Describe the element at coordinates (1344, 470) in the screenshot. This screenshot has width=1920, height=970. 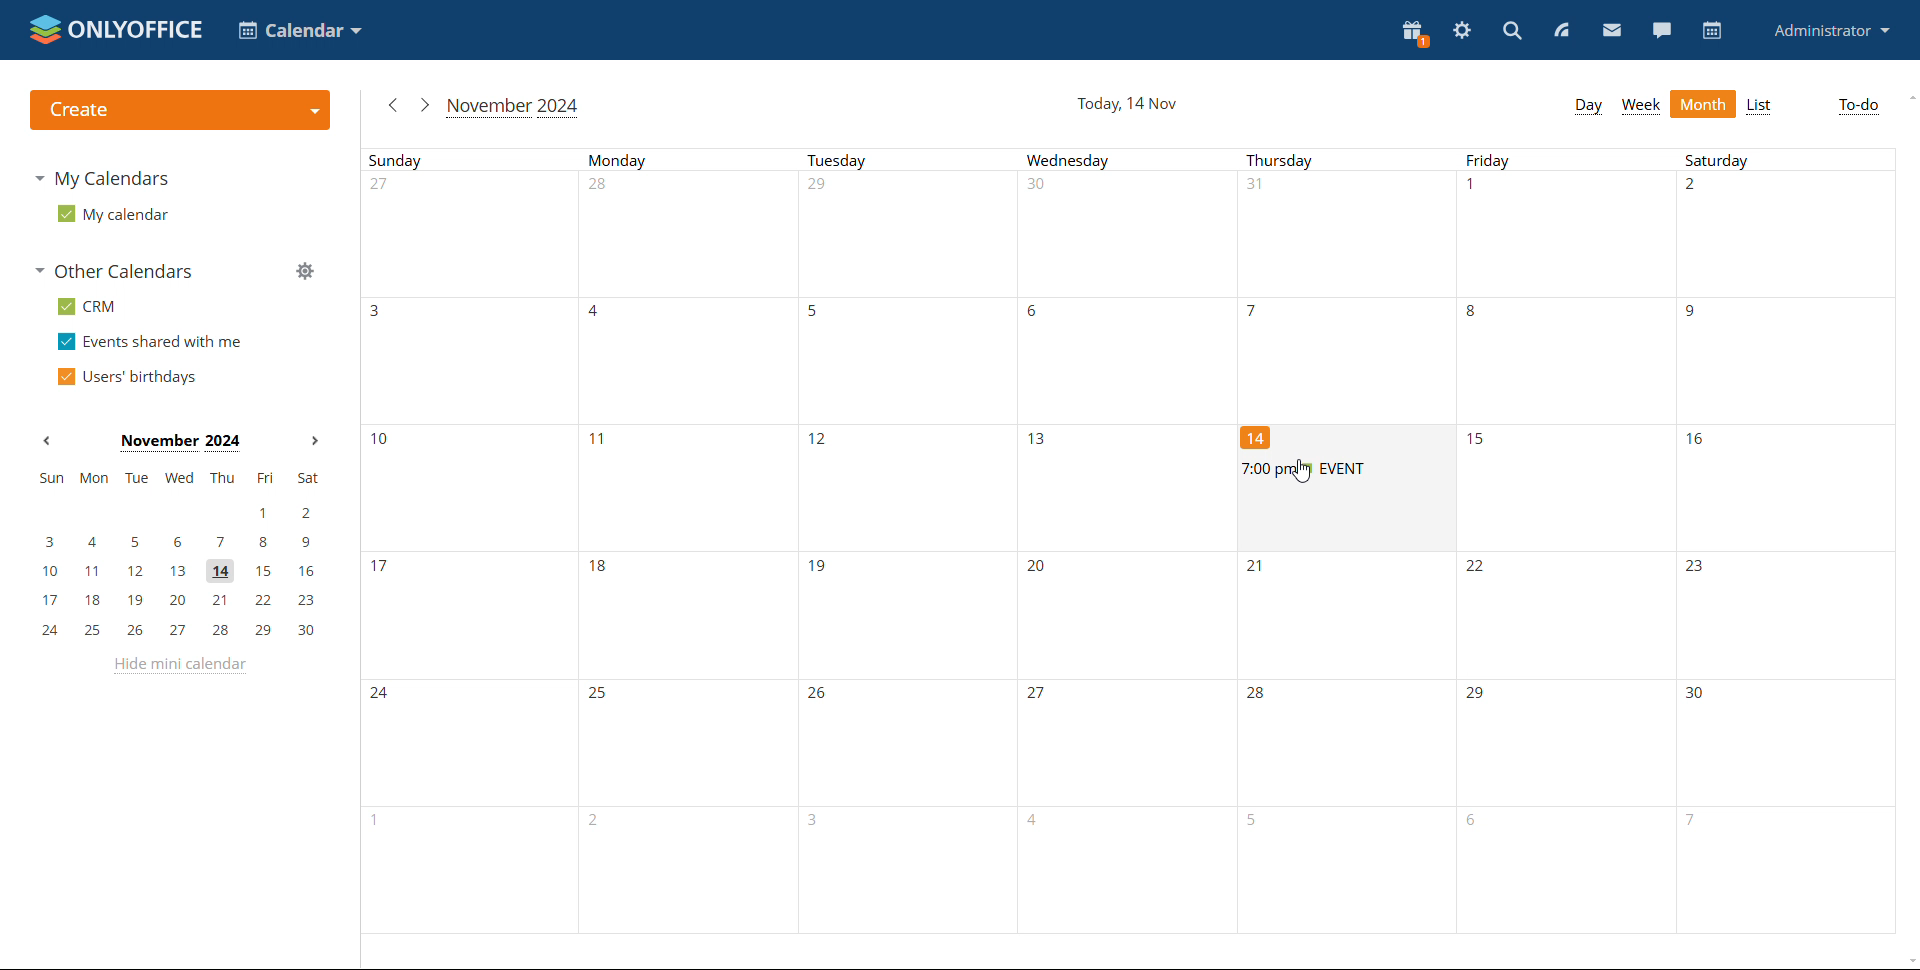
I see `existing event` at that location.